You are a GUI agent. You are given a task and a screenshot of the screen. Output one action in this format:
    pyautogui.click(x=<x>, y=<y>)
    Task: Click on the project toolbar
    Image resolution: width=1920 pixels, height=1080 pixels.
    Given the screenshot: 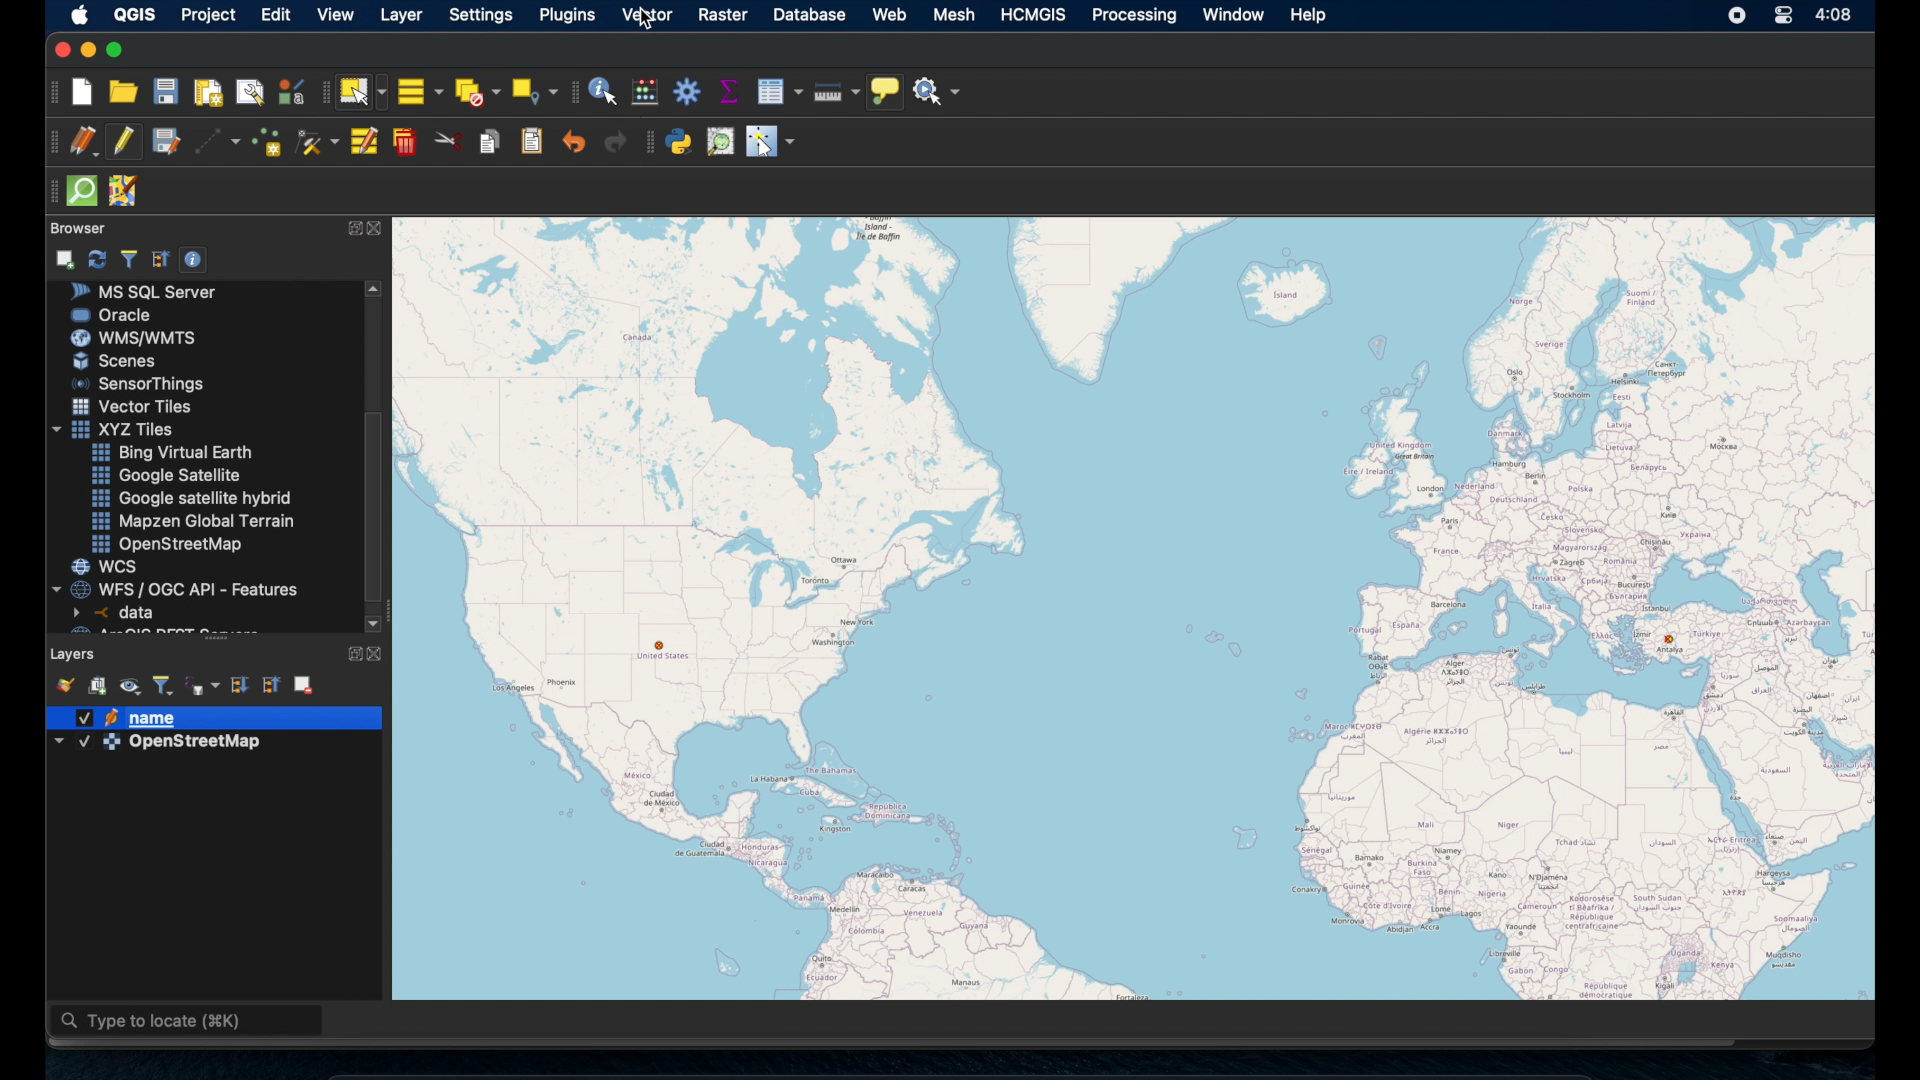 What is the action you would take?
    pyautogui.click(x=52, y=92)
    